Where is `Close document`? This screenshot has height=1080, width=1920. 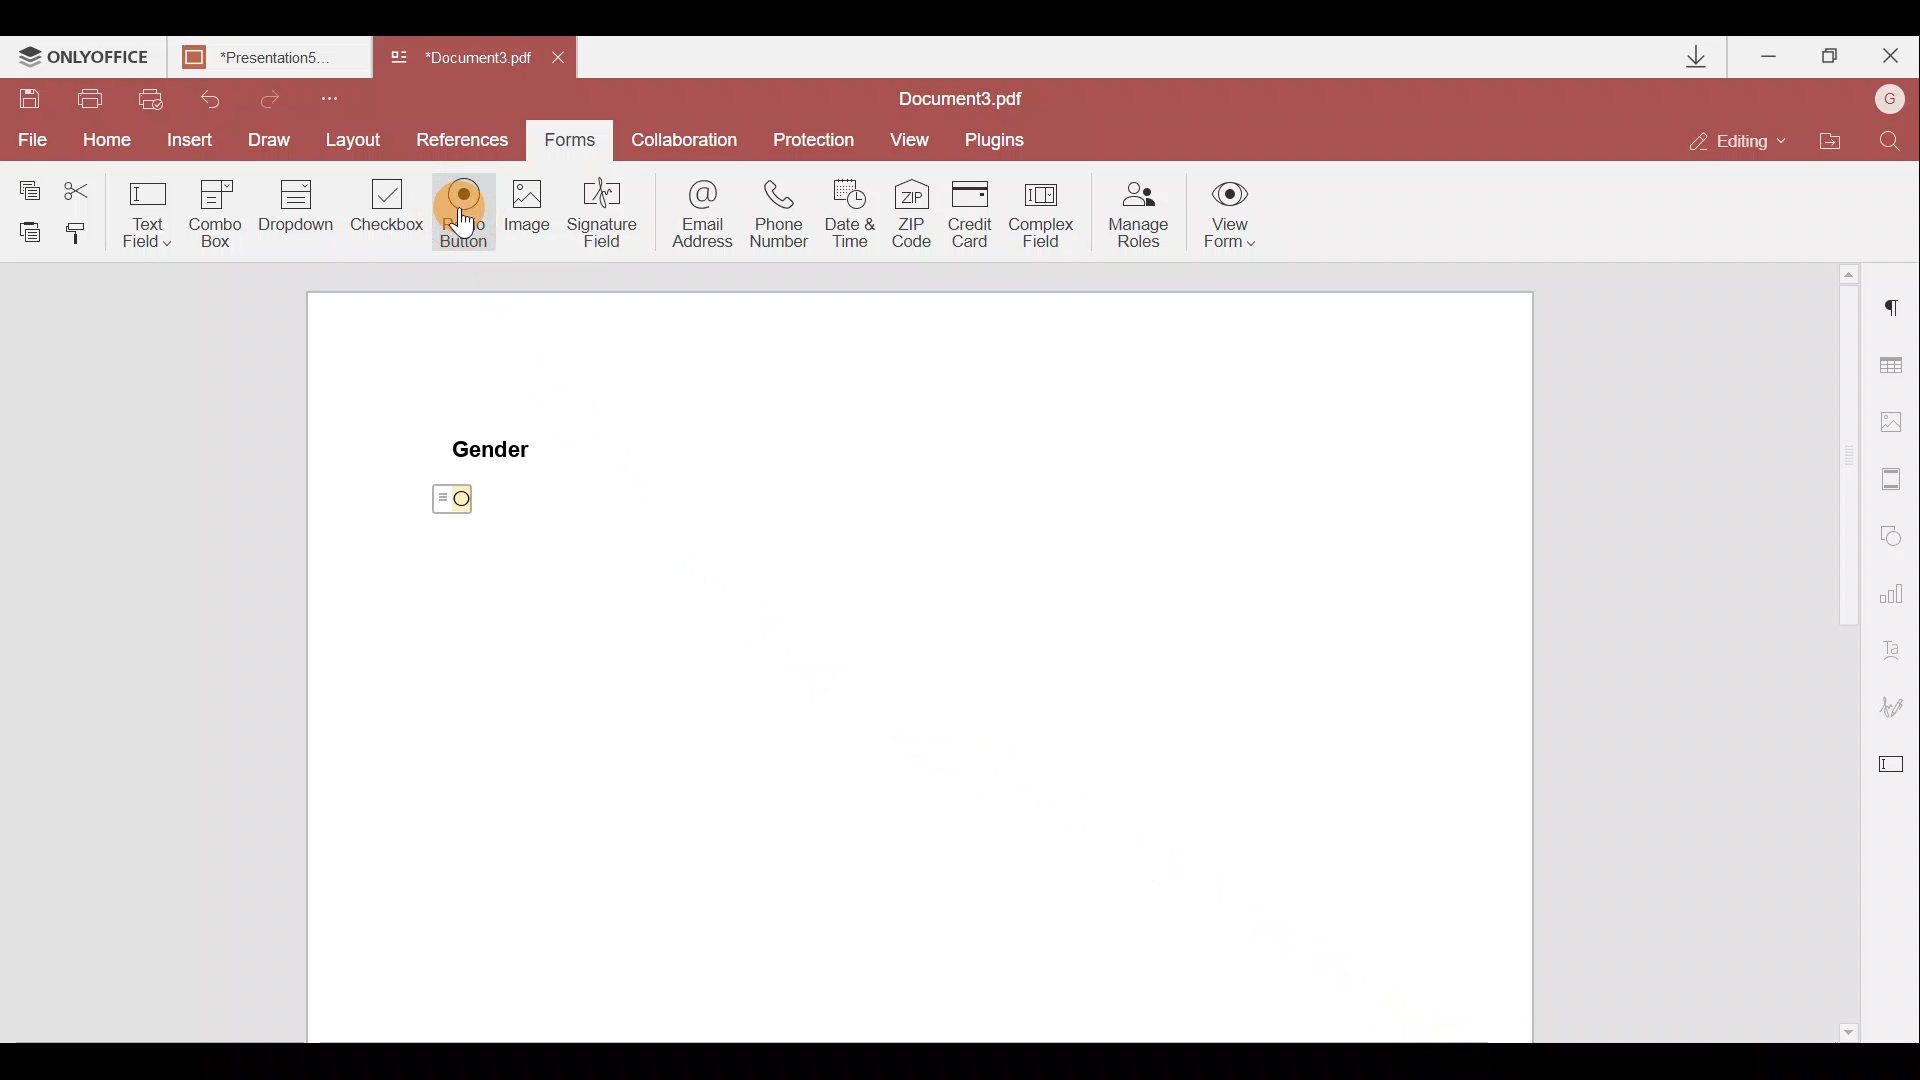 Close document is located at coordinates (563, 60).